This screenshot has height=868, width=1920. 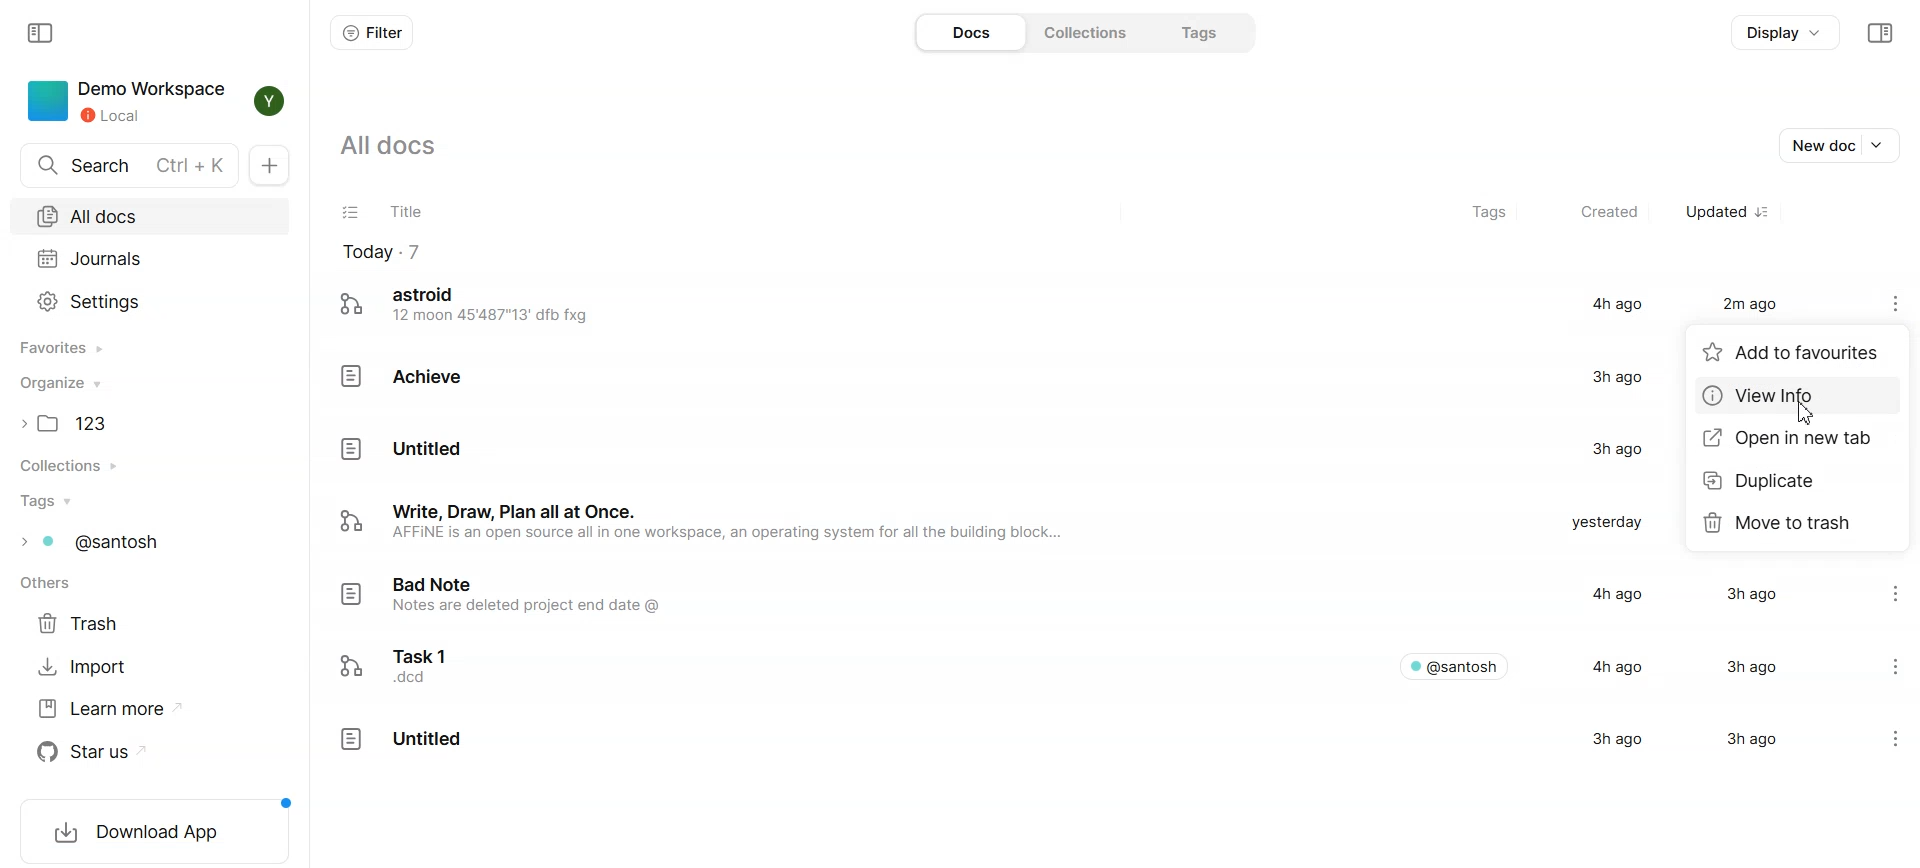 What do you see at coordinates (148, 542) in the screenshot?
I see `Tags` at bounding box center [148, 542].